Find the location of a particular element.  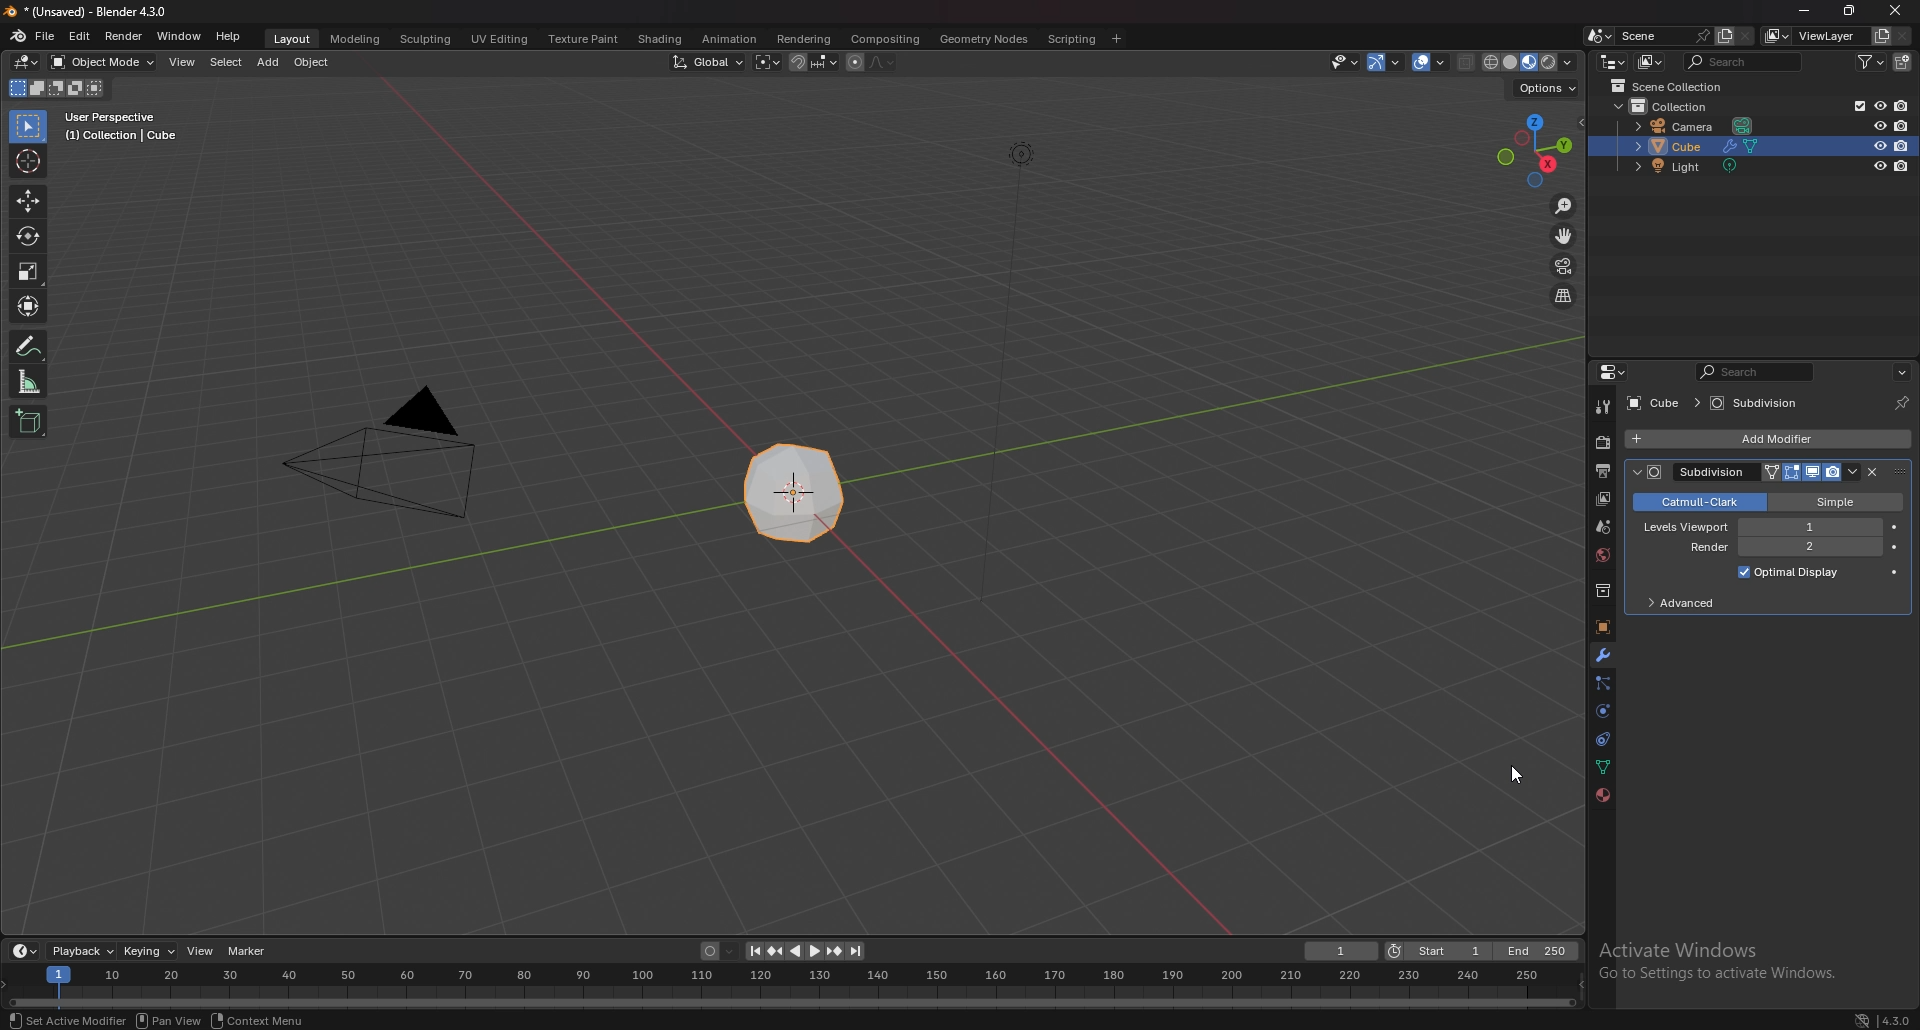

modes is located at coordinates (56, 88).